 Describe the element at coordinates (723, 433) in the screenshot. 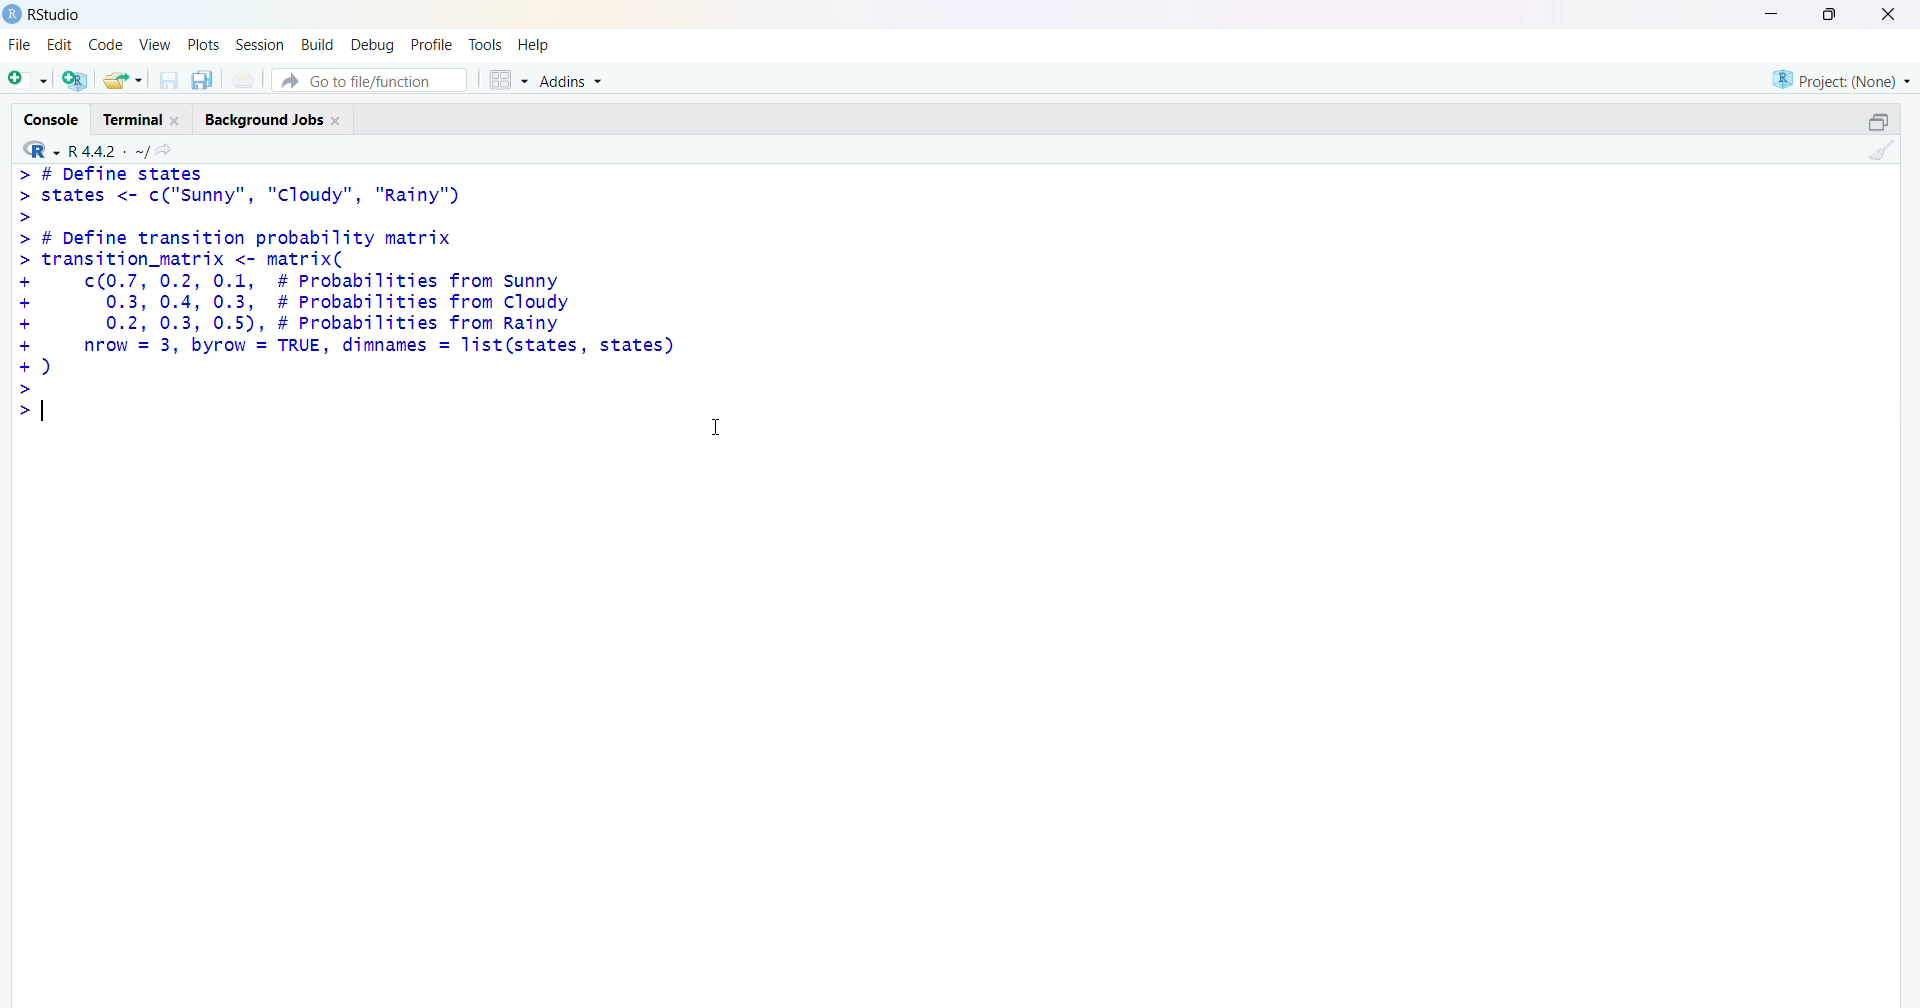

I see `cursor` at that location.